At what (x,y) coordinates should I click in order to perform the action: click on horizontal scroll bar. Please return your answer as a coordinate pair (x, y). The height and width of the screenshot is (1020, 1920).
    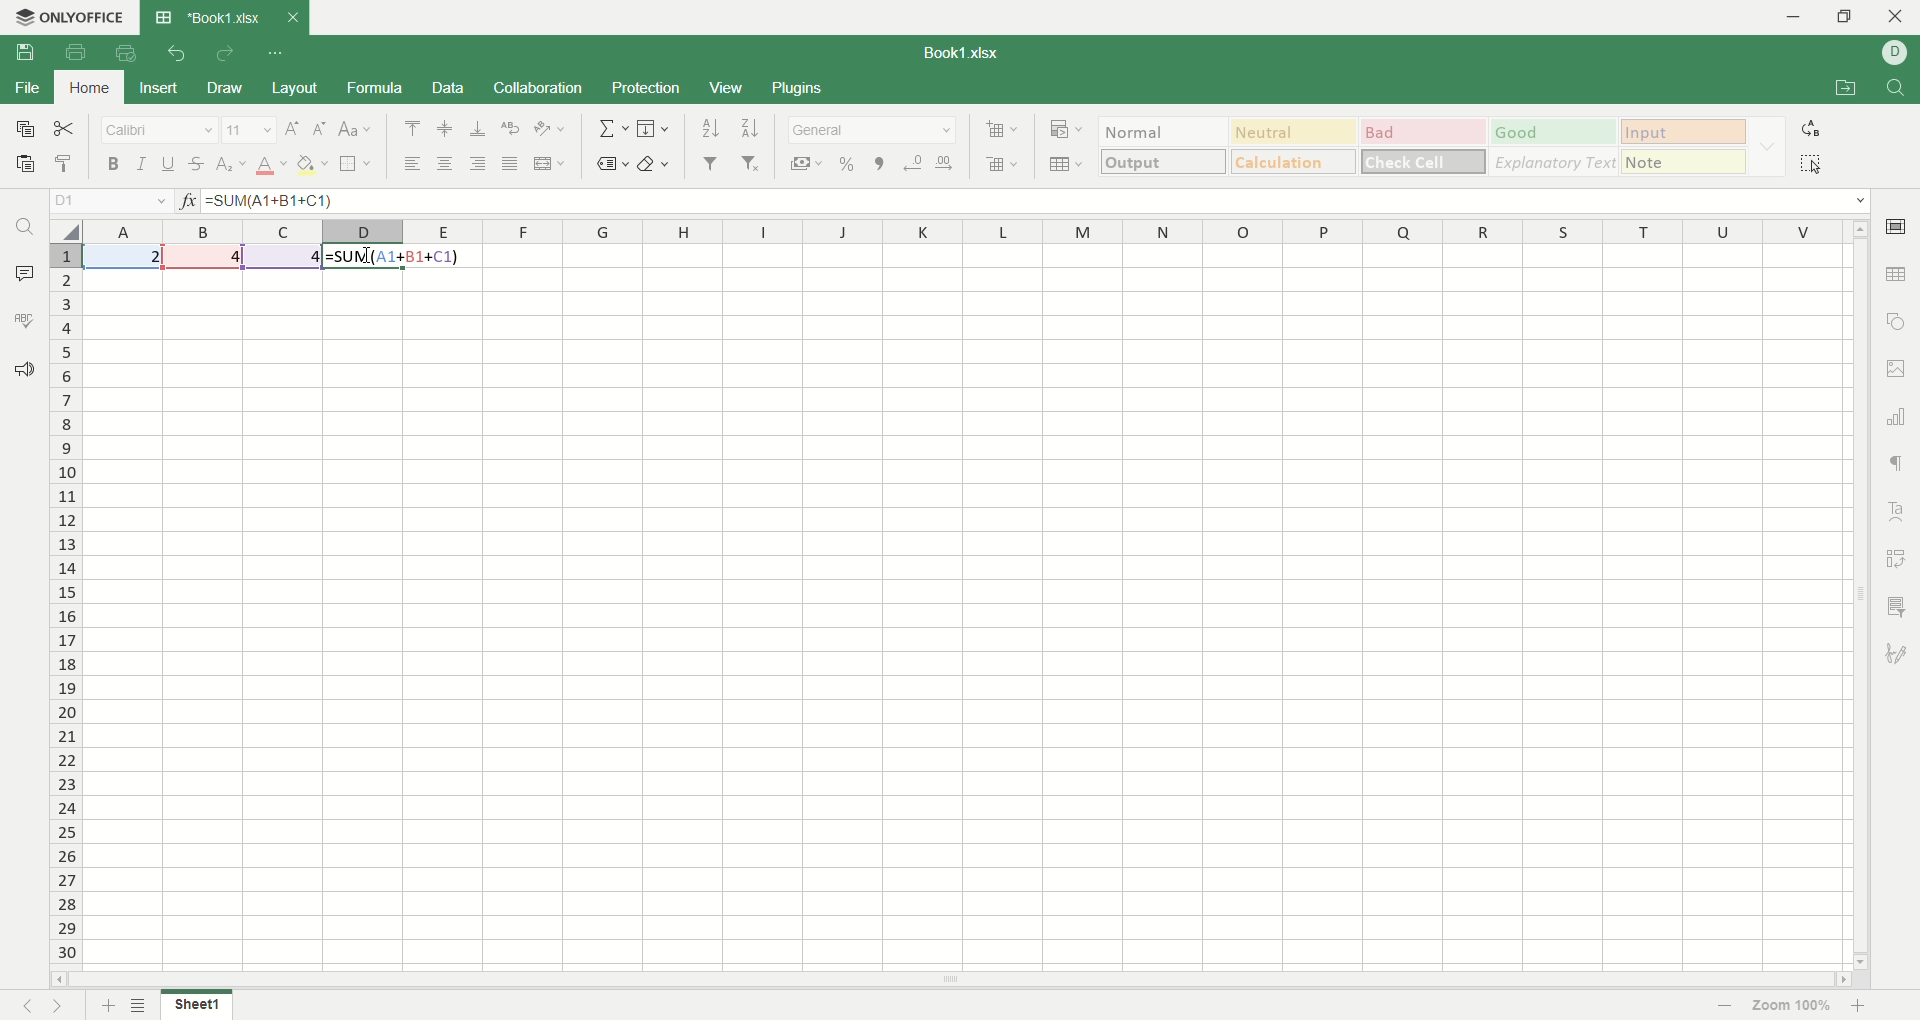
    Looking at the image, I should click on (952, 981).